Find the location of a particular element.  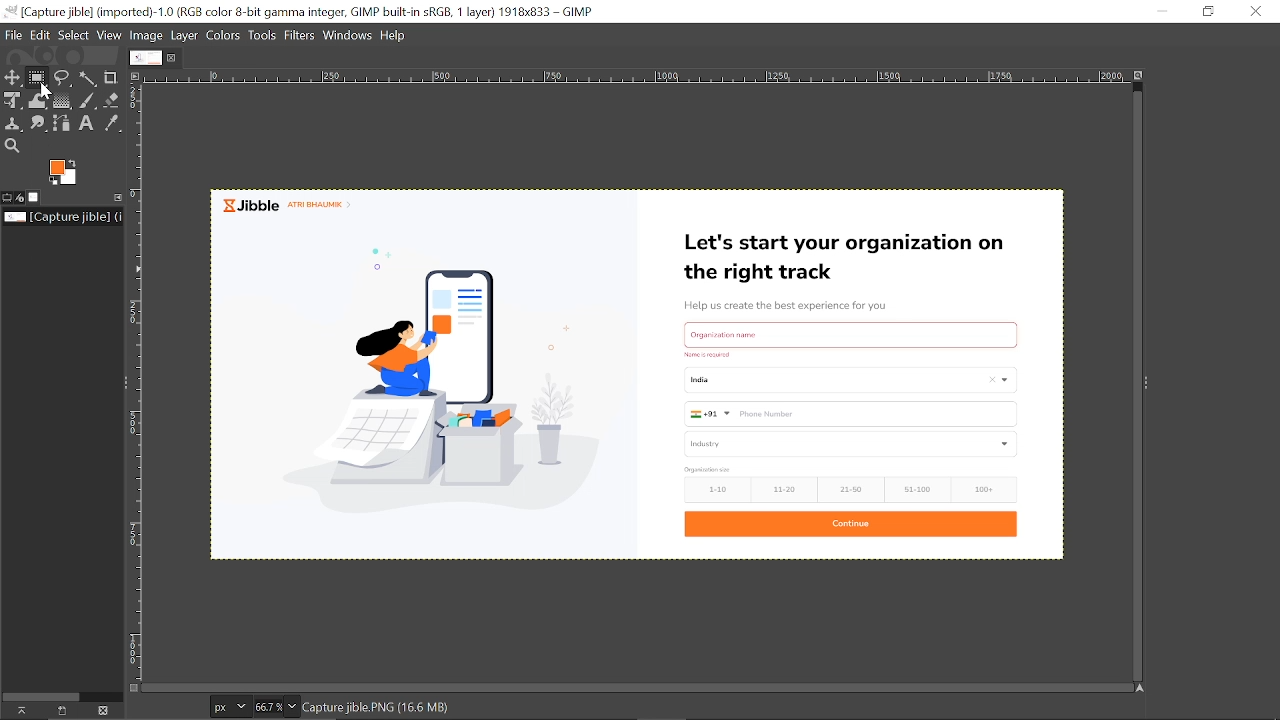

Pixels is located at coordinates (227, 708).